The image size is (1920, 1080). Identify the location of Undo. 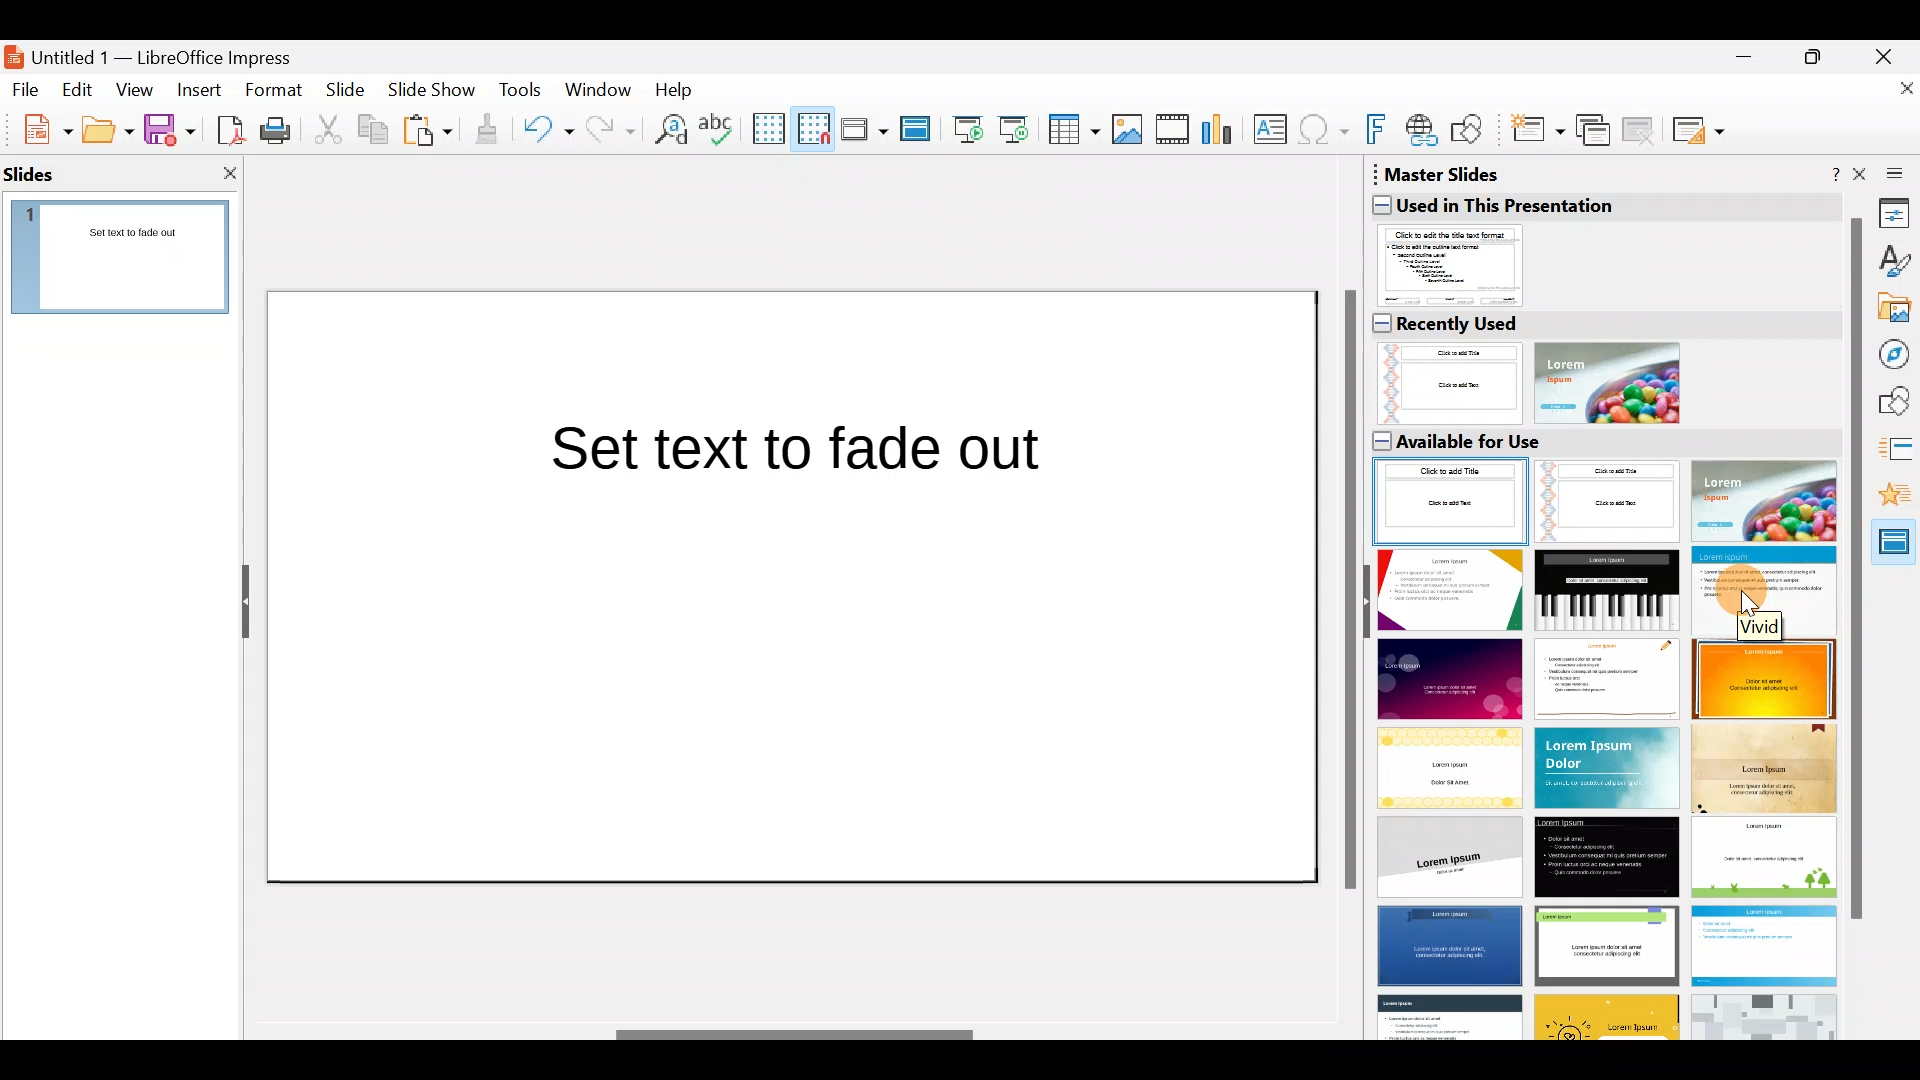
(548, 133).